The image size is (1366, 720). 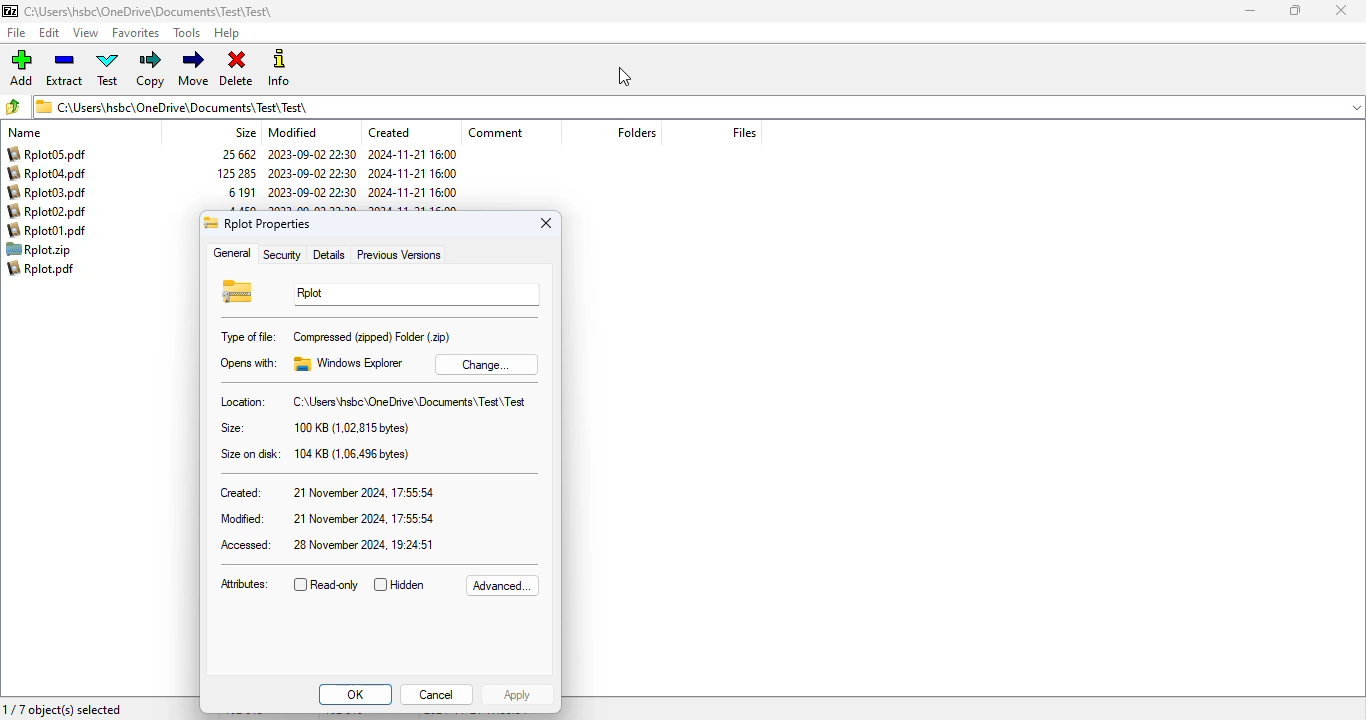 What do you see at coordinates (351, 427) in the screenshot?
I see `100 KB (1.02.815 bytes)` at bounding box center [351, 427].